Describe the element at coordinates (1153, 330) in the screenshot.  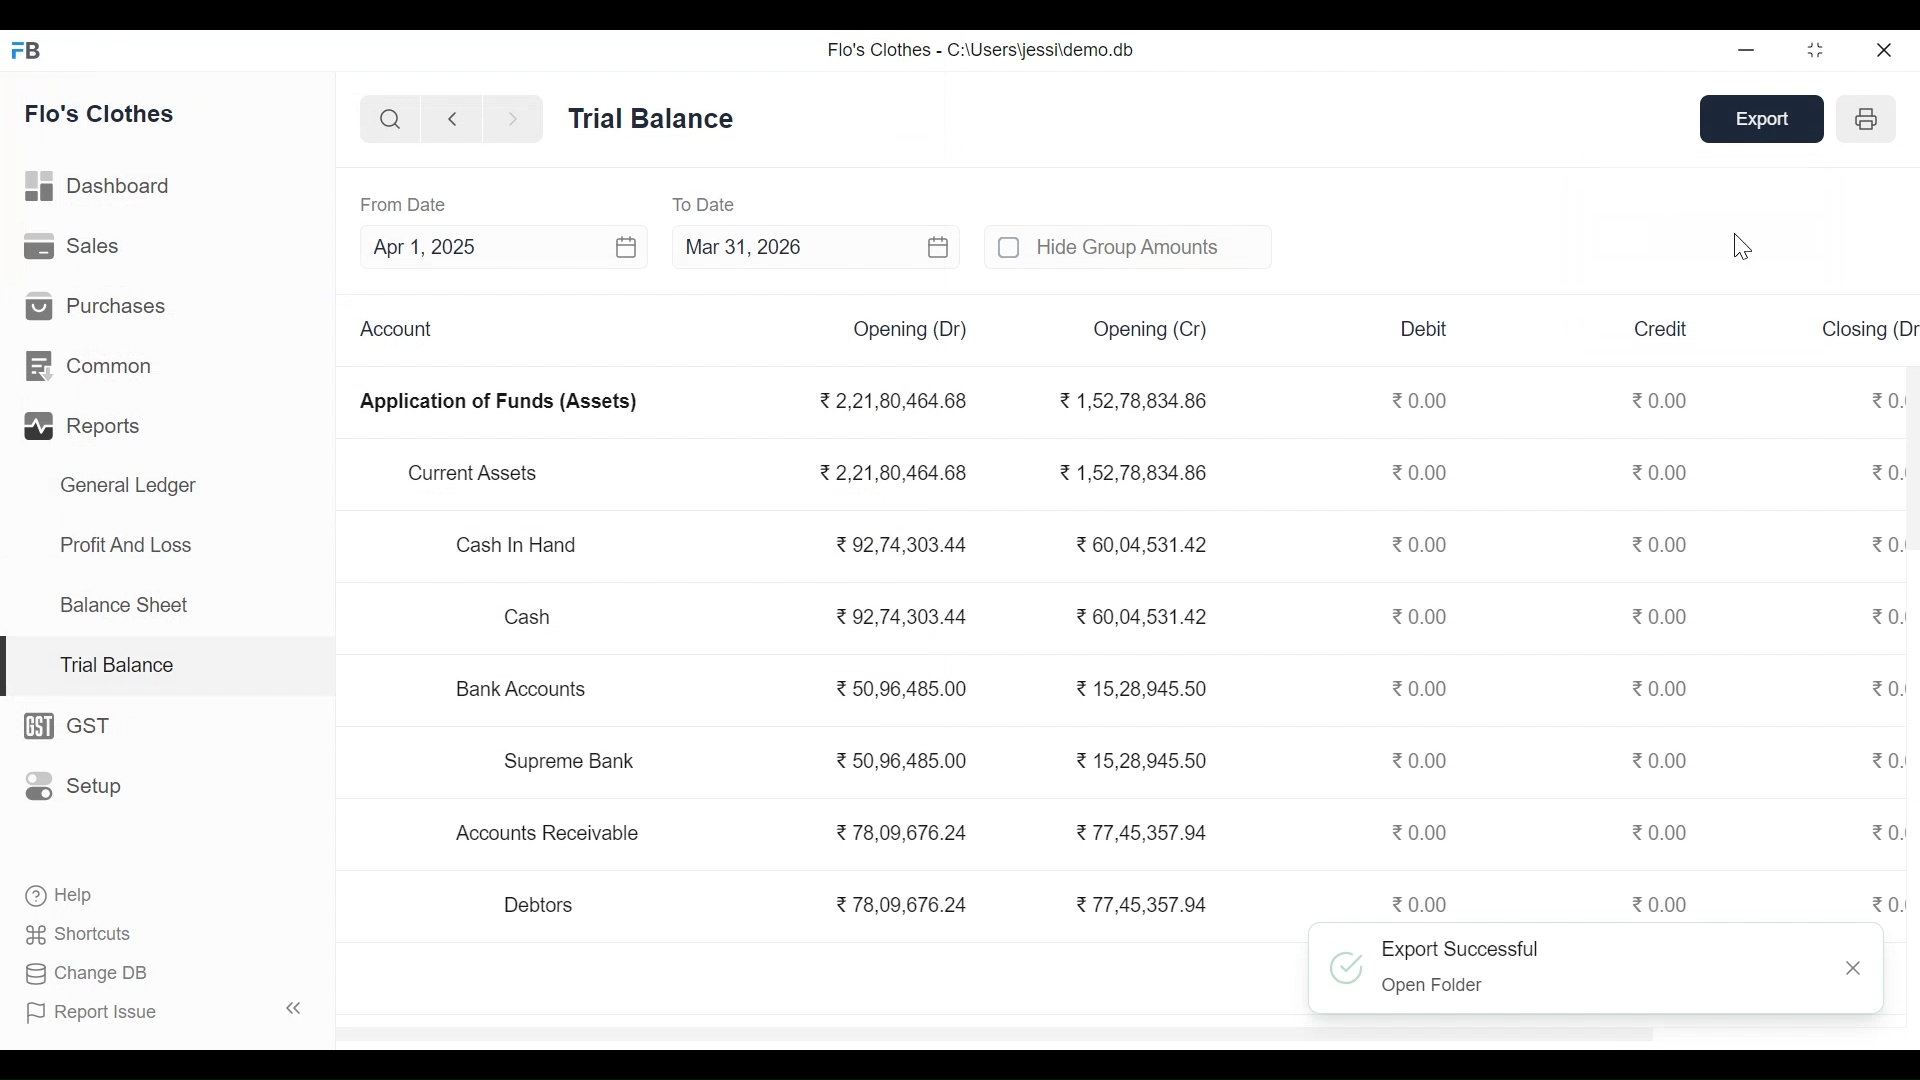
I see `Opening (Cr)` at that location.